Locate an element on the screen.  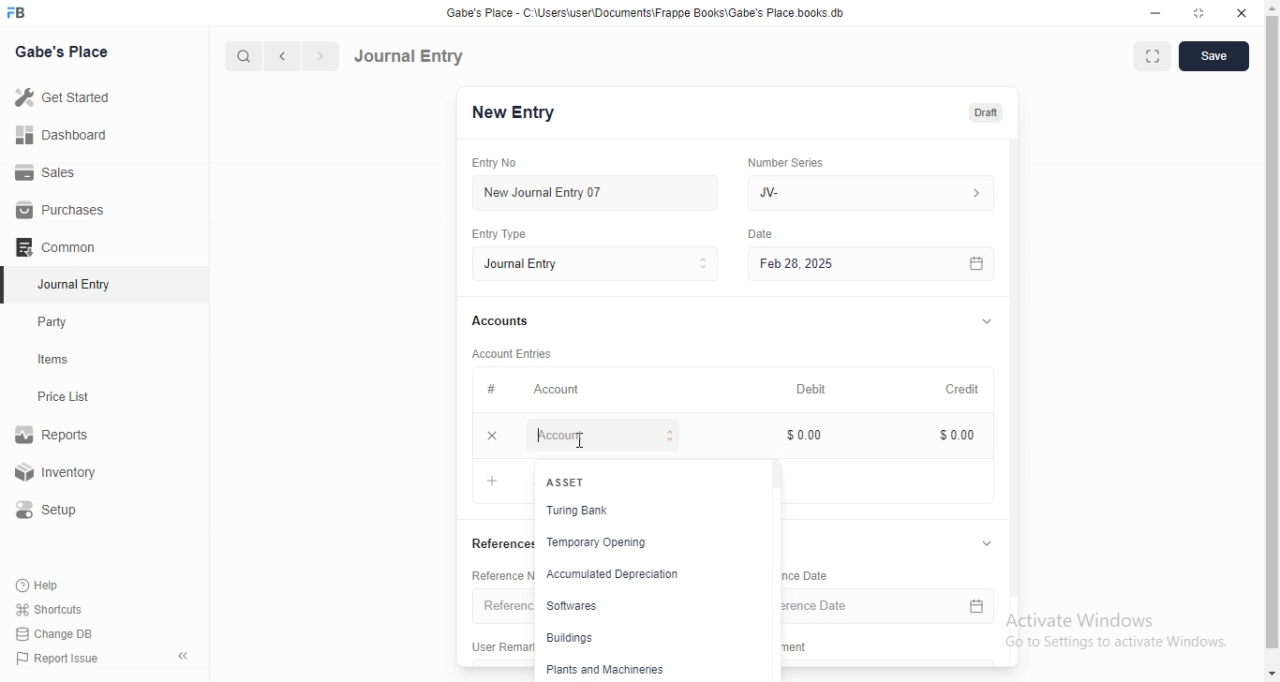
tems is located at coordinates (61, 360).